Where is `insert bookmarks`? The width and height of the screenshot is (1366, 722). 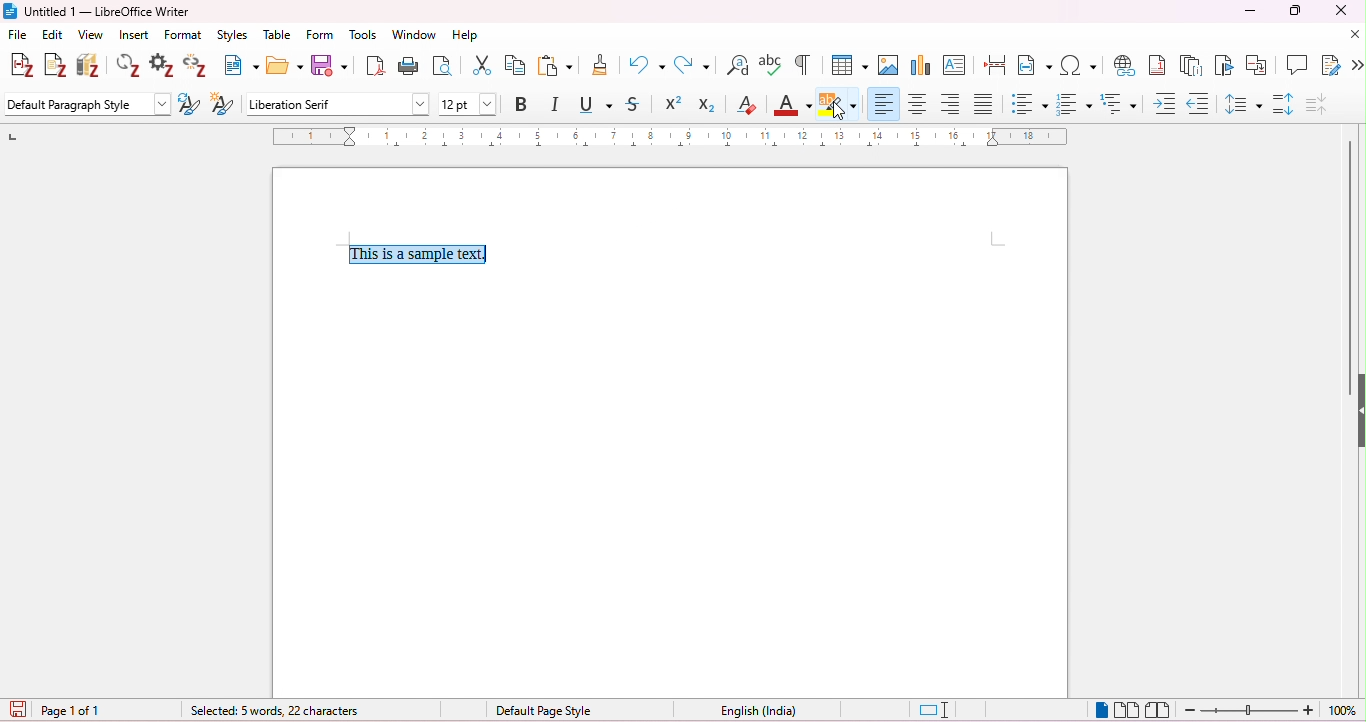 insert bookmarks is located at coordinates (1224, 64).